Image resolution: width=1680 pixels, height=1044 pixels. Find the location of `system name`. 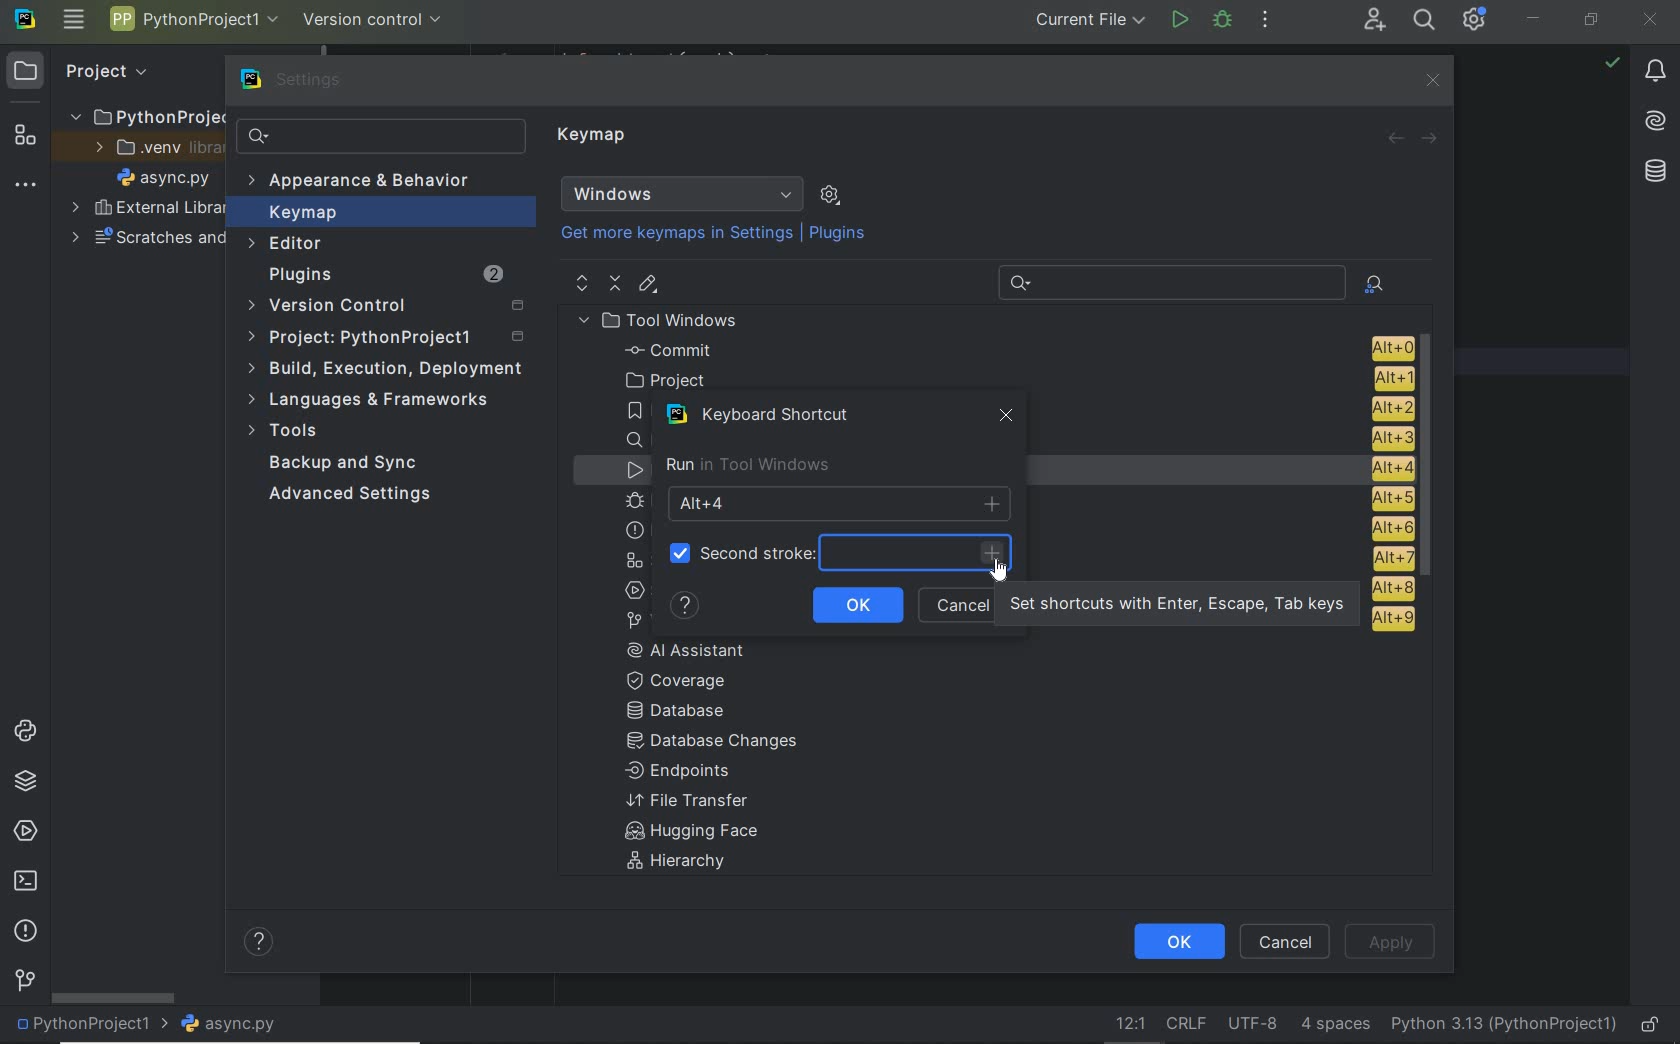

system name is located at coordinates (25, 20).